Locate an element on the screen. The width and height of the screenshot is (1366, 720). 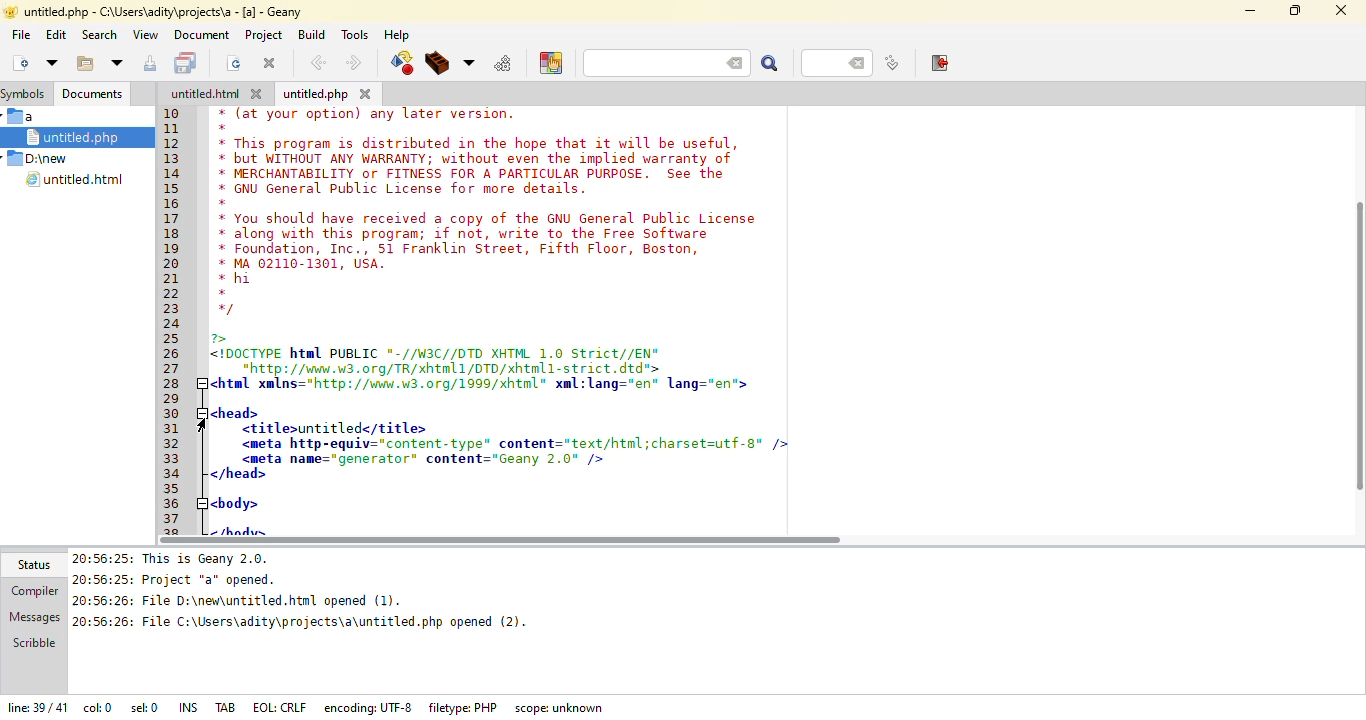
scribble is located at coordinates (34, 643).